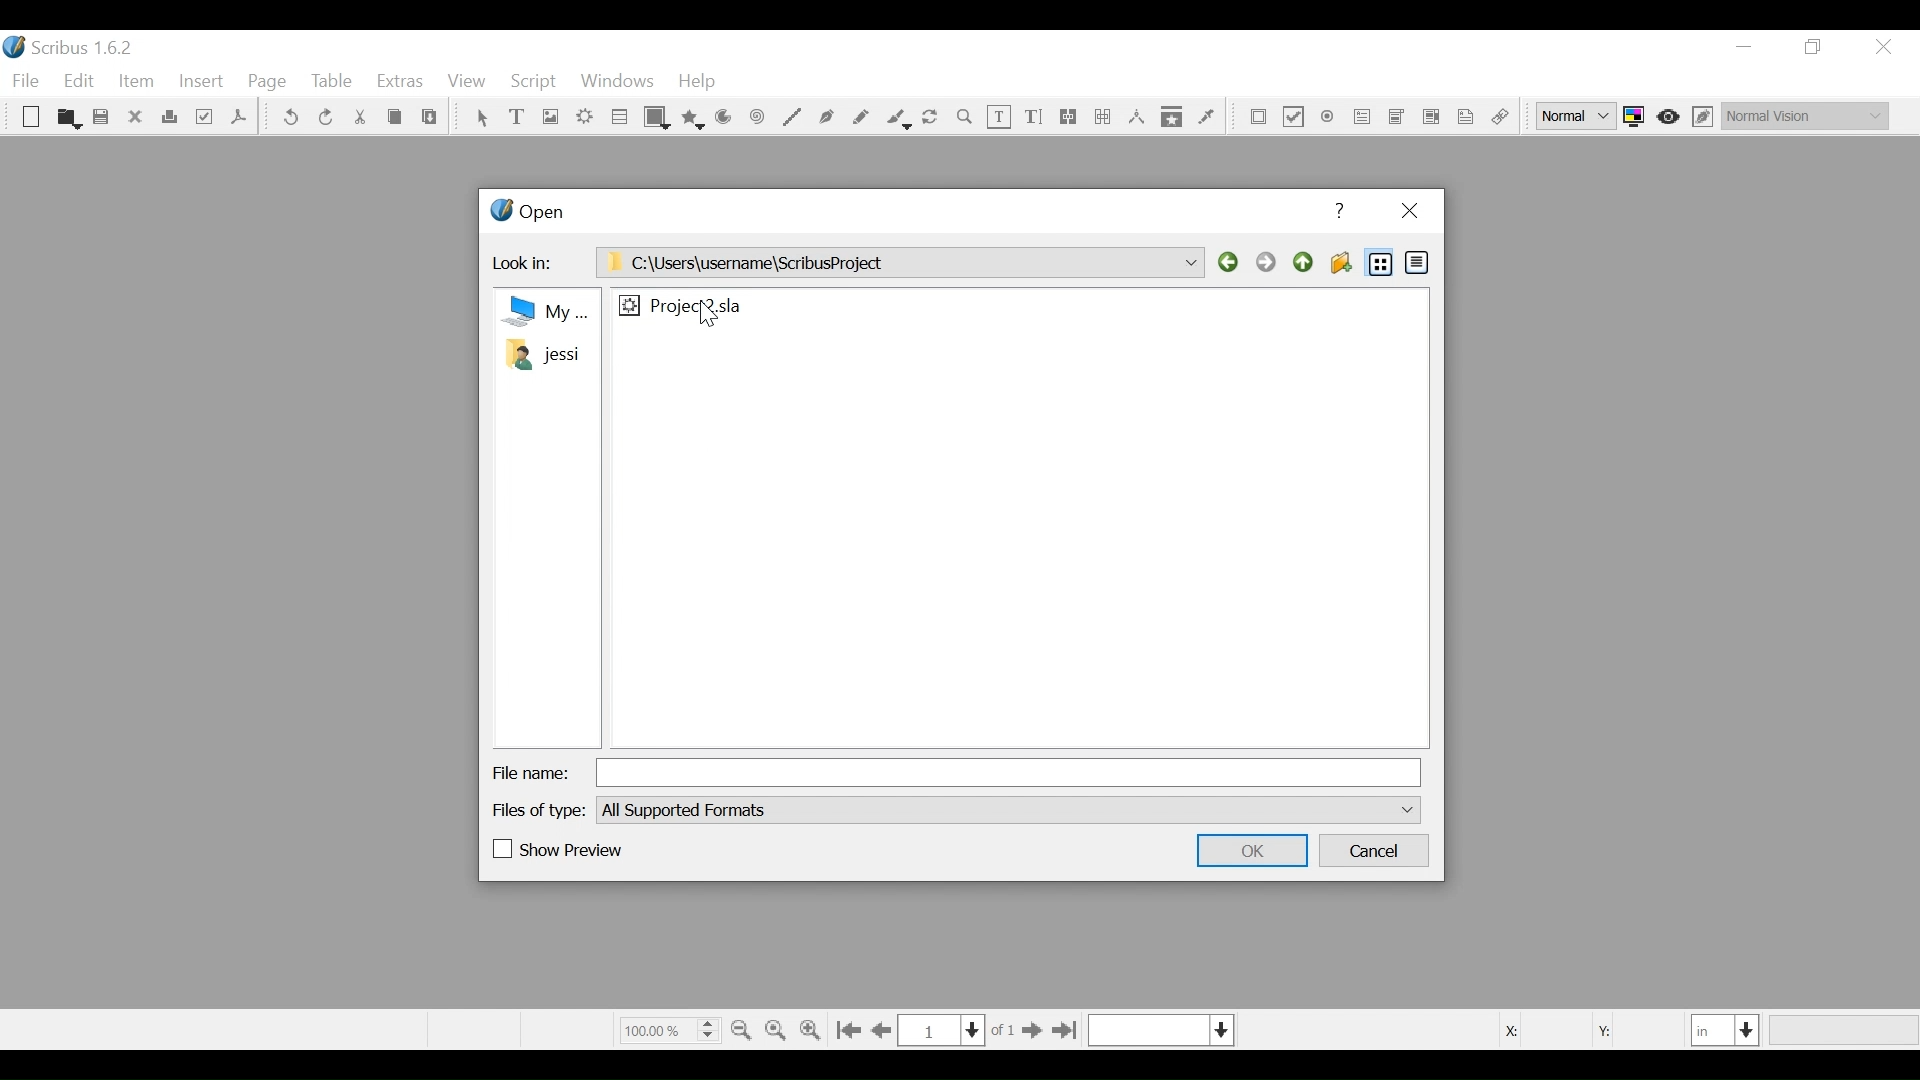 This screenshot has height=1080, width=1920. What do you see at coordinates (791, 118) in the screenshot?
I see `Line` at bounding box center [791, 118].